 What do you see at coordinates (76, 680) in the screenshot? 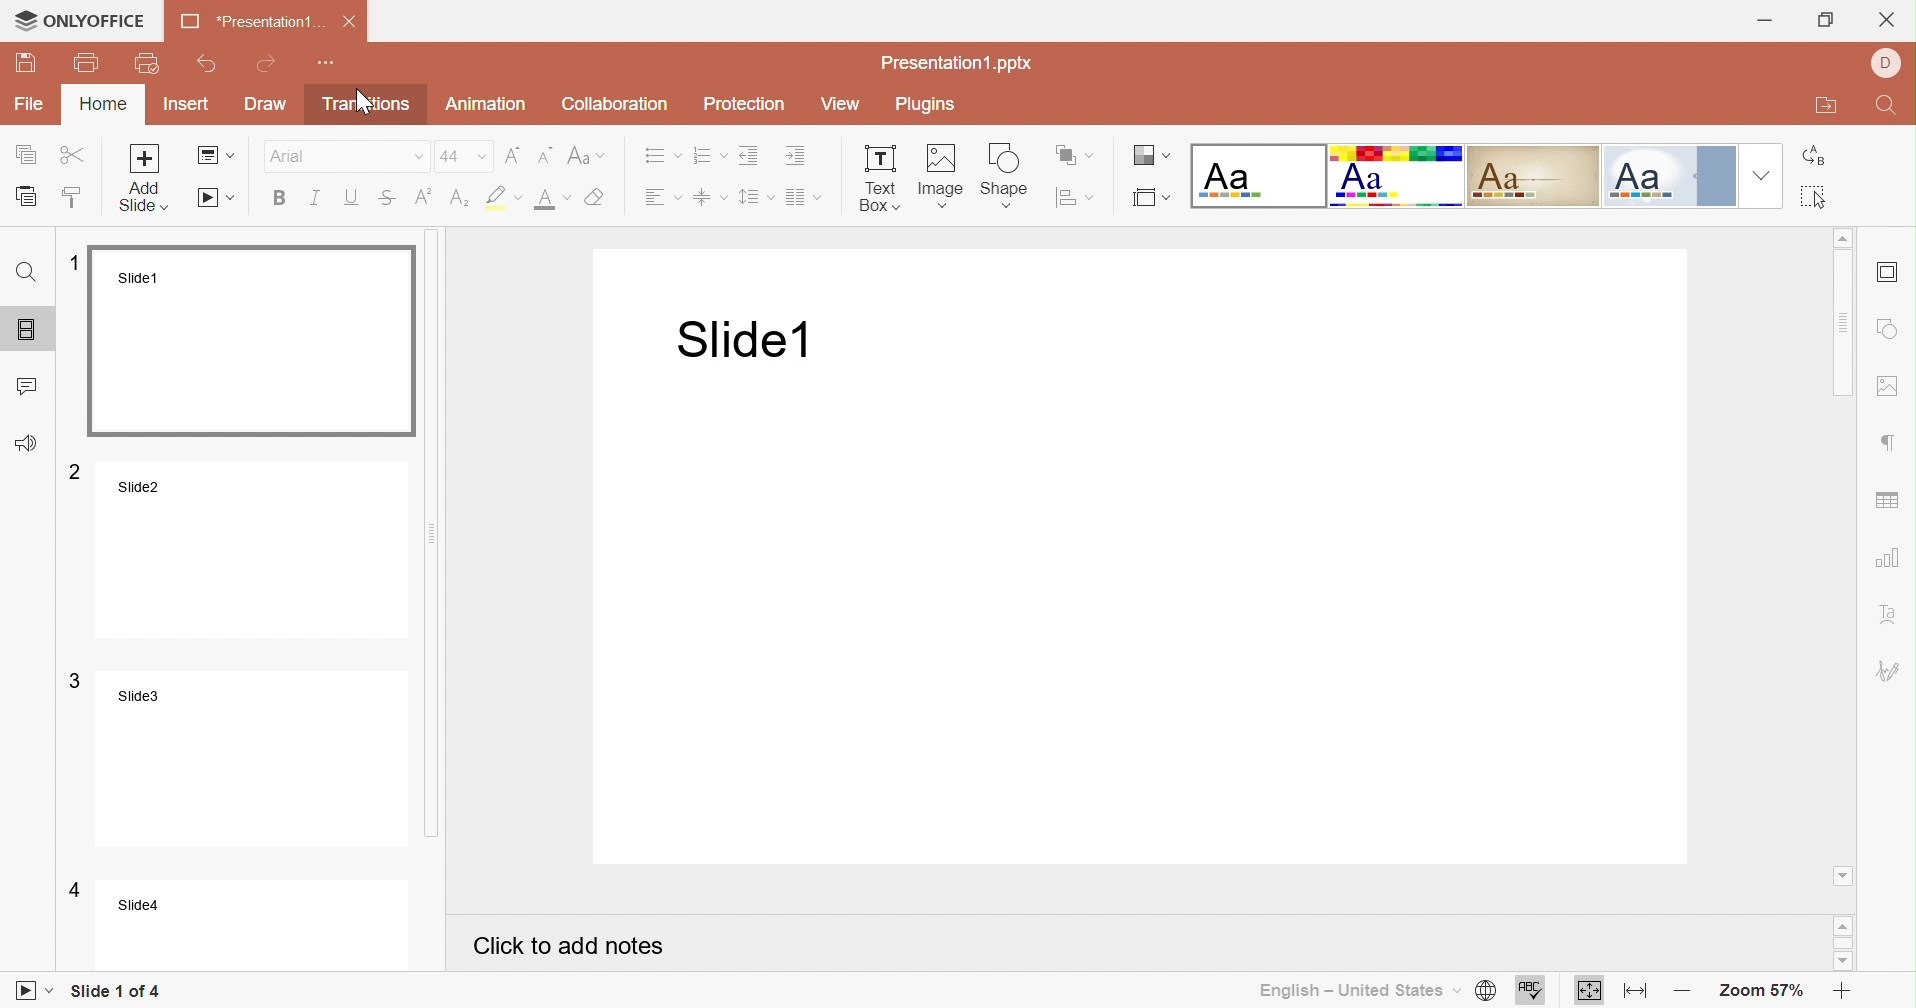
I see `3` at bounding box center [76, 680].